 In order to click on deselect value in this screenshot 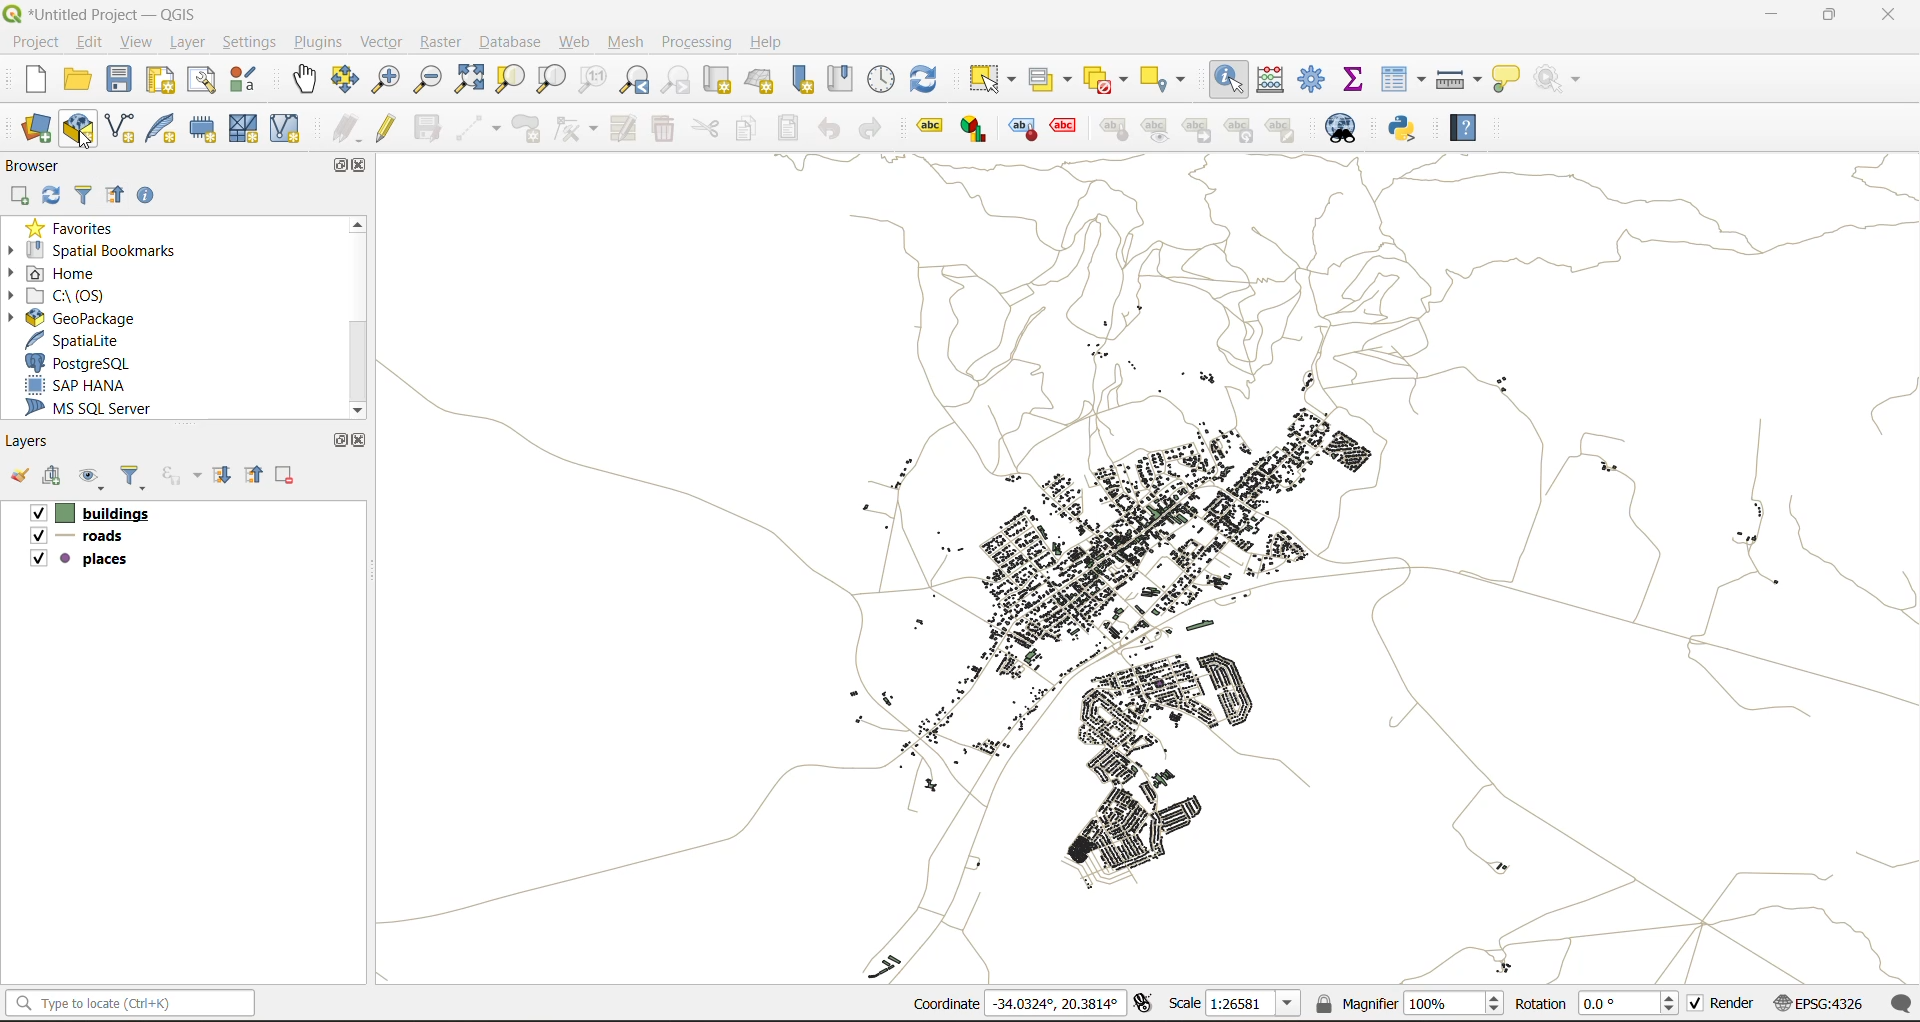, I will do `click(1108, 82)`.